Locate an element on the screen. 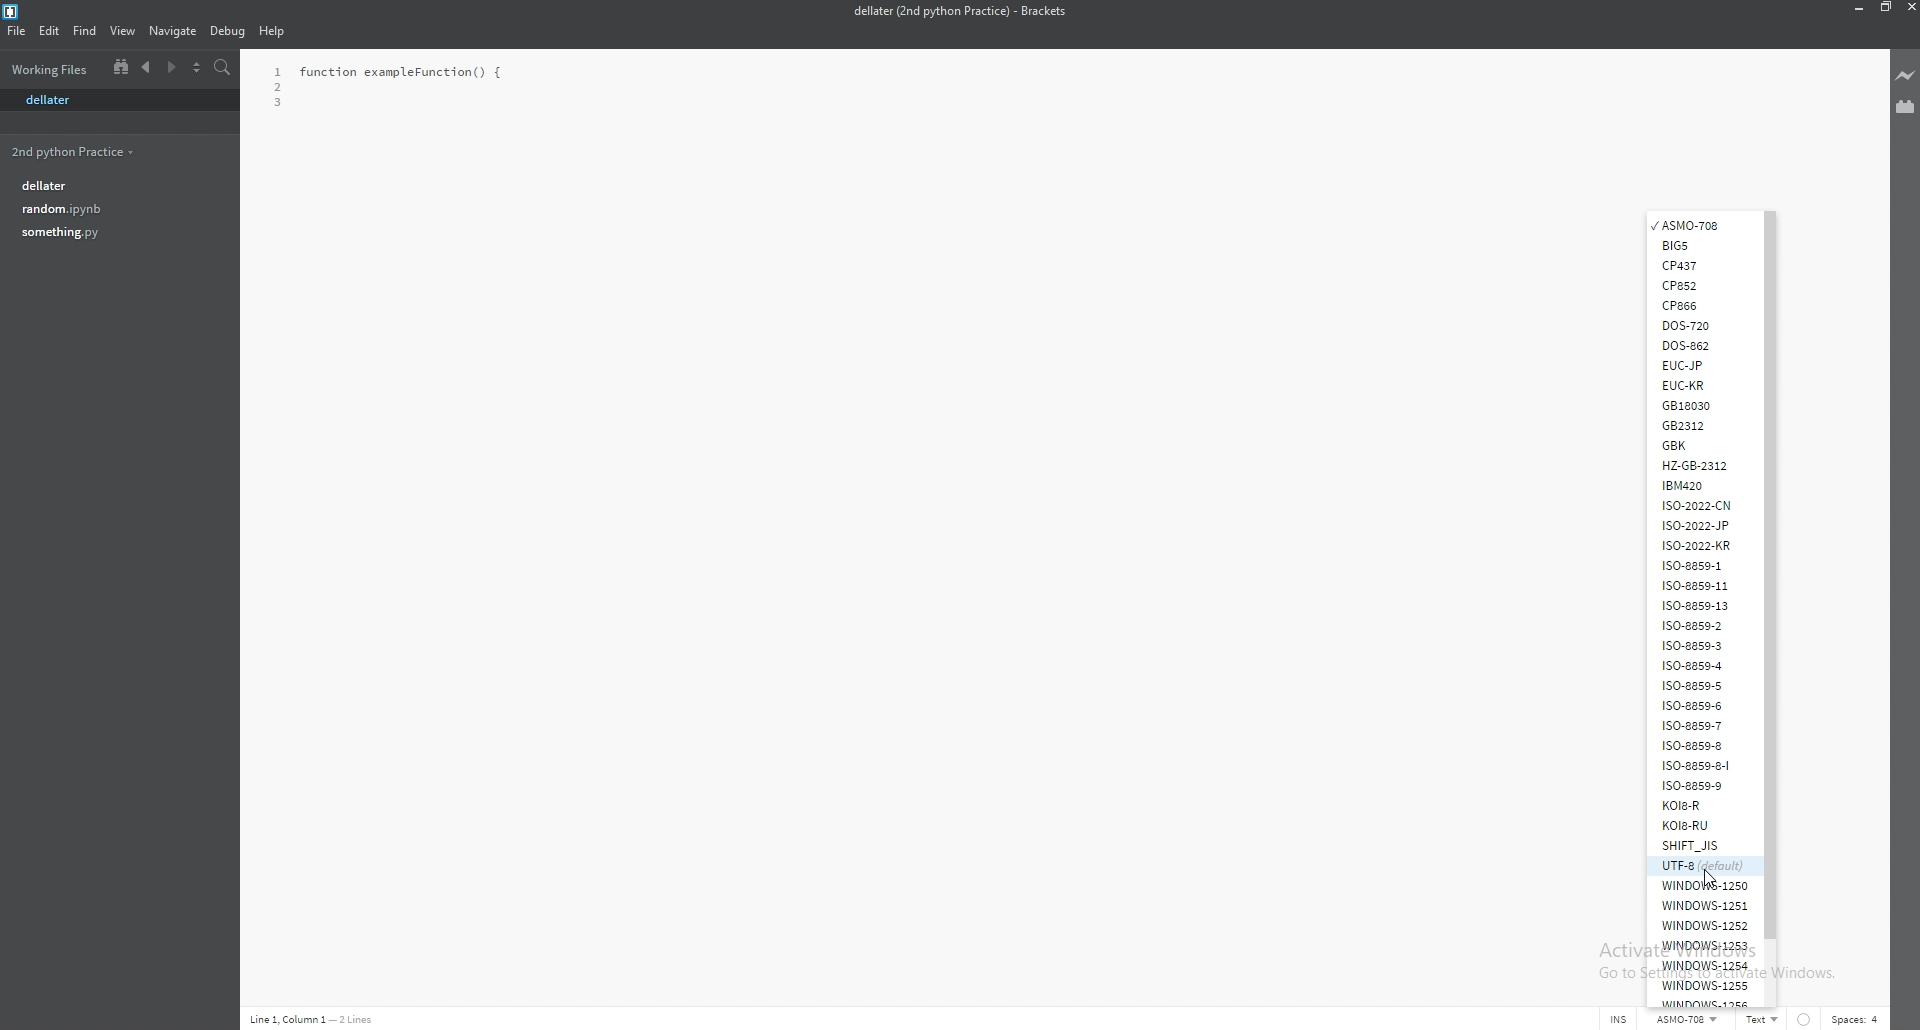  cursor is located at coordinates (1709, 876).